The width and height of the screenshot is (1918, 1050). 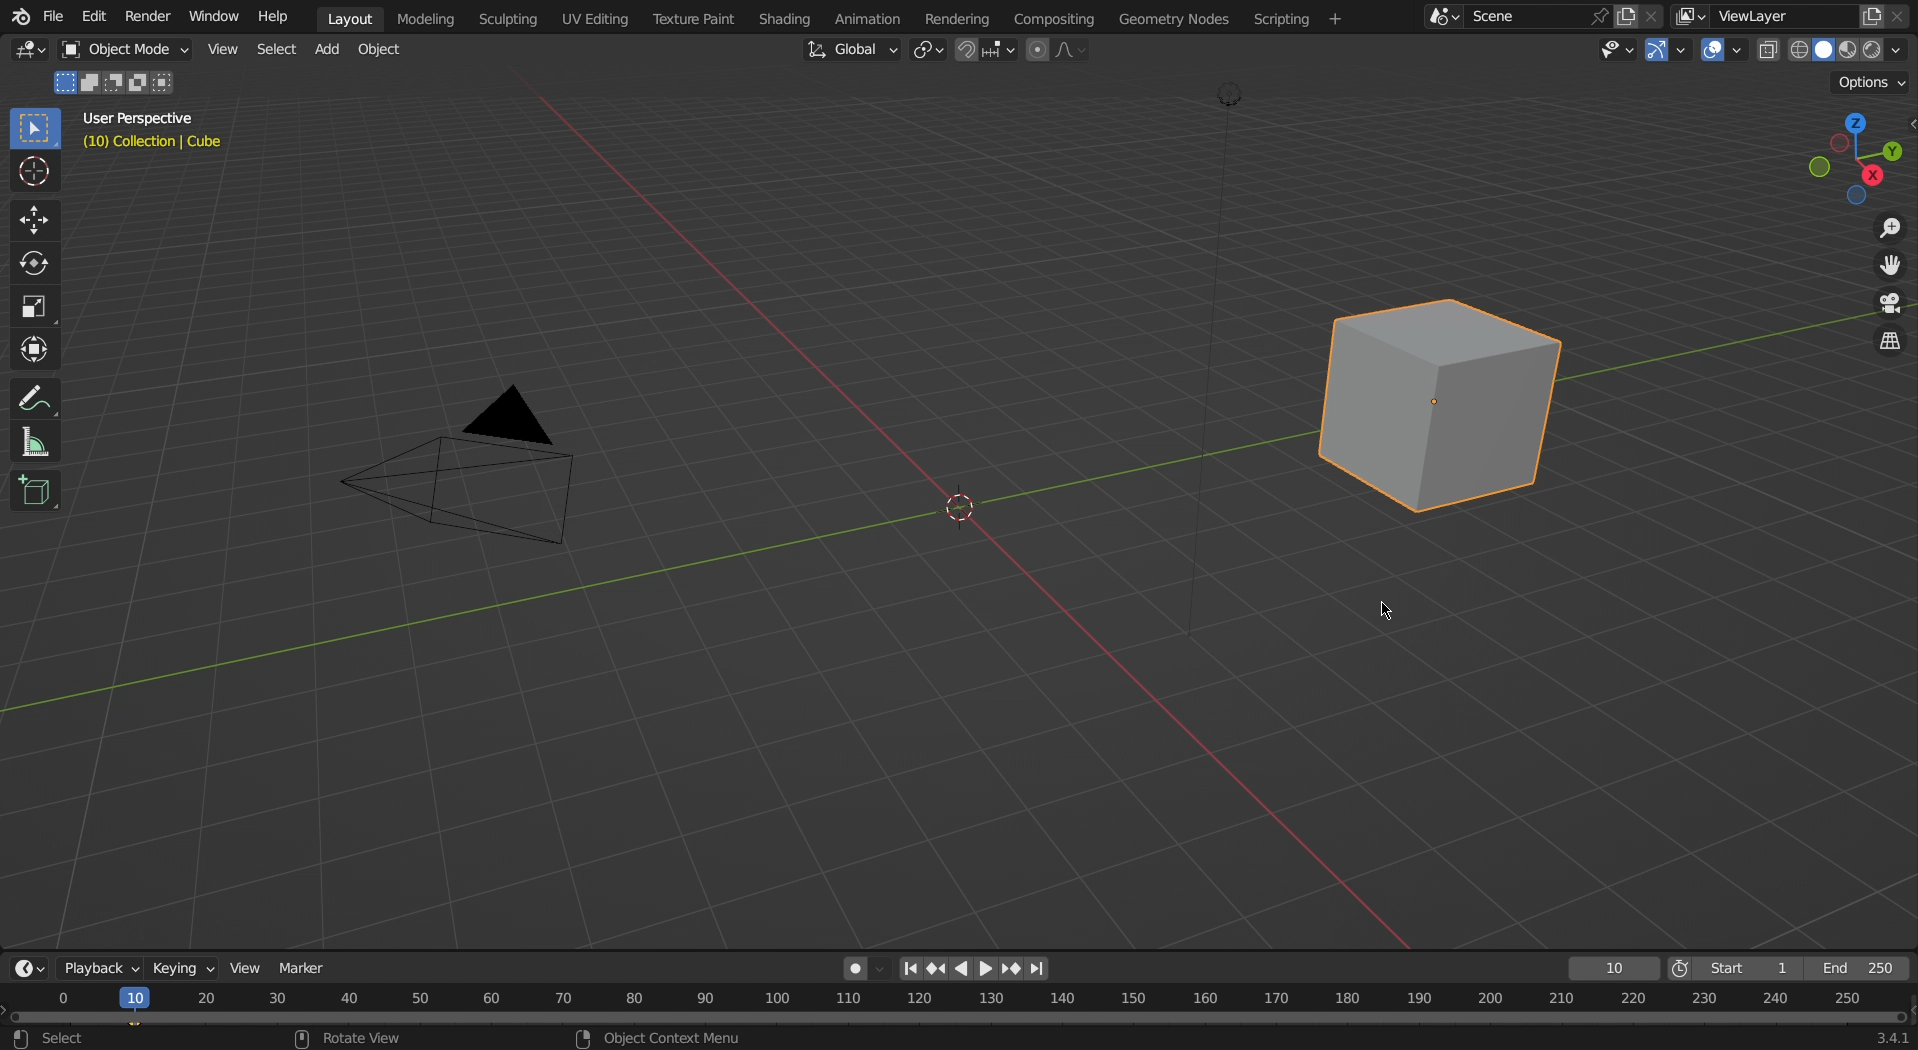 What do you see at coordinates (147, 121) in the screenshot?
I see `User Perspective` at bounding box center [147, 121].